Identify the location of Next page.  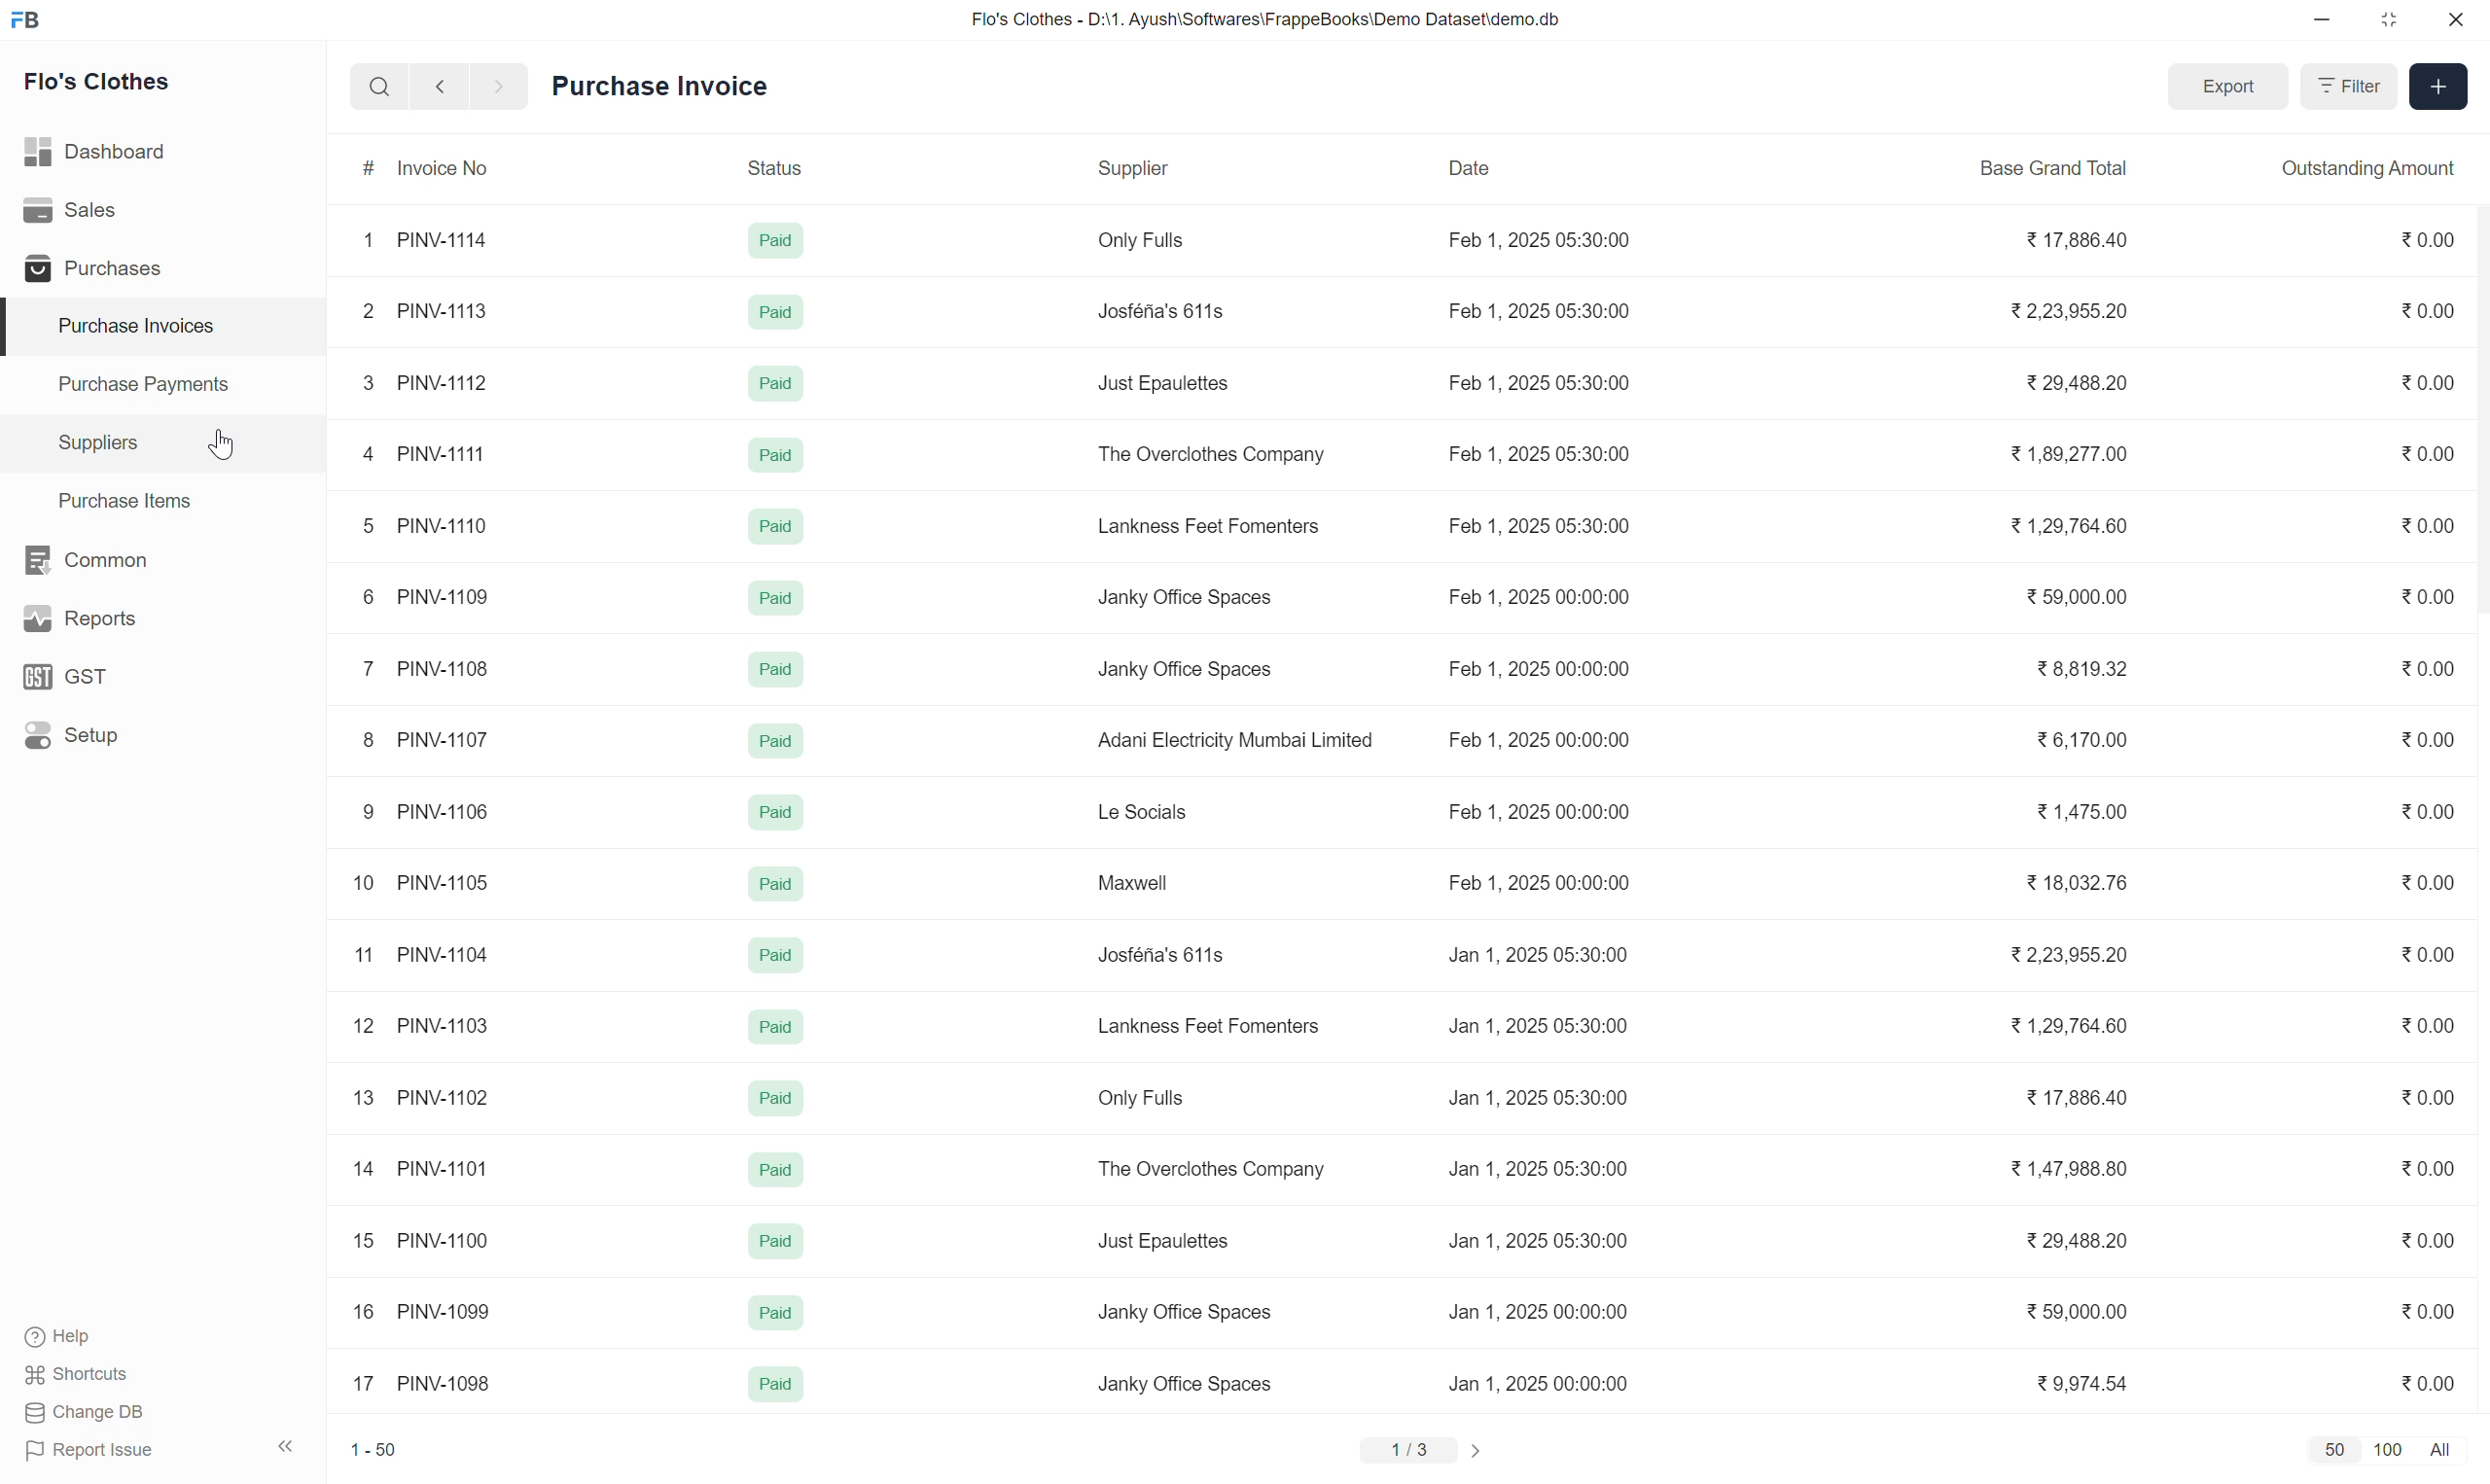
(1477, 1451).